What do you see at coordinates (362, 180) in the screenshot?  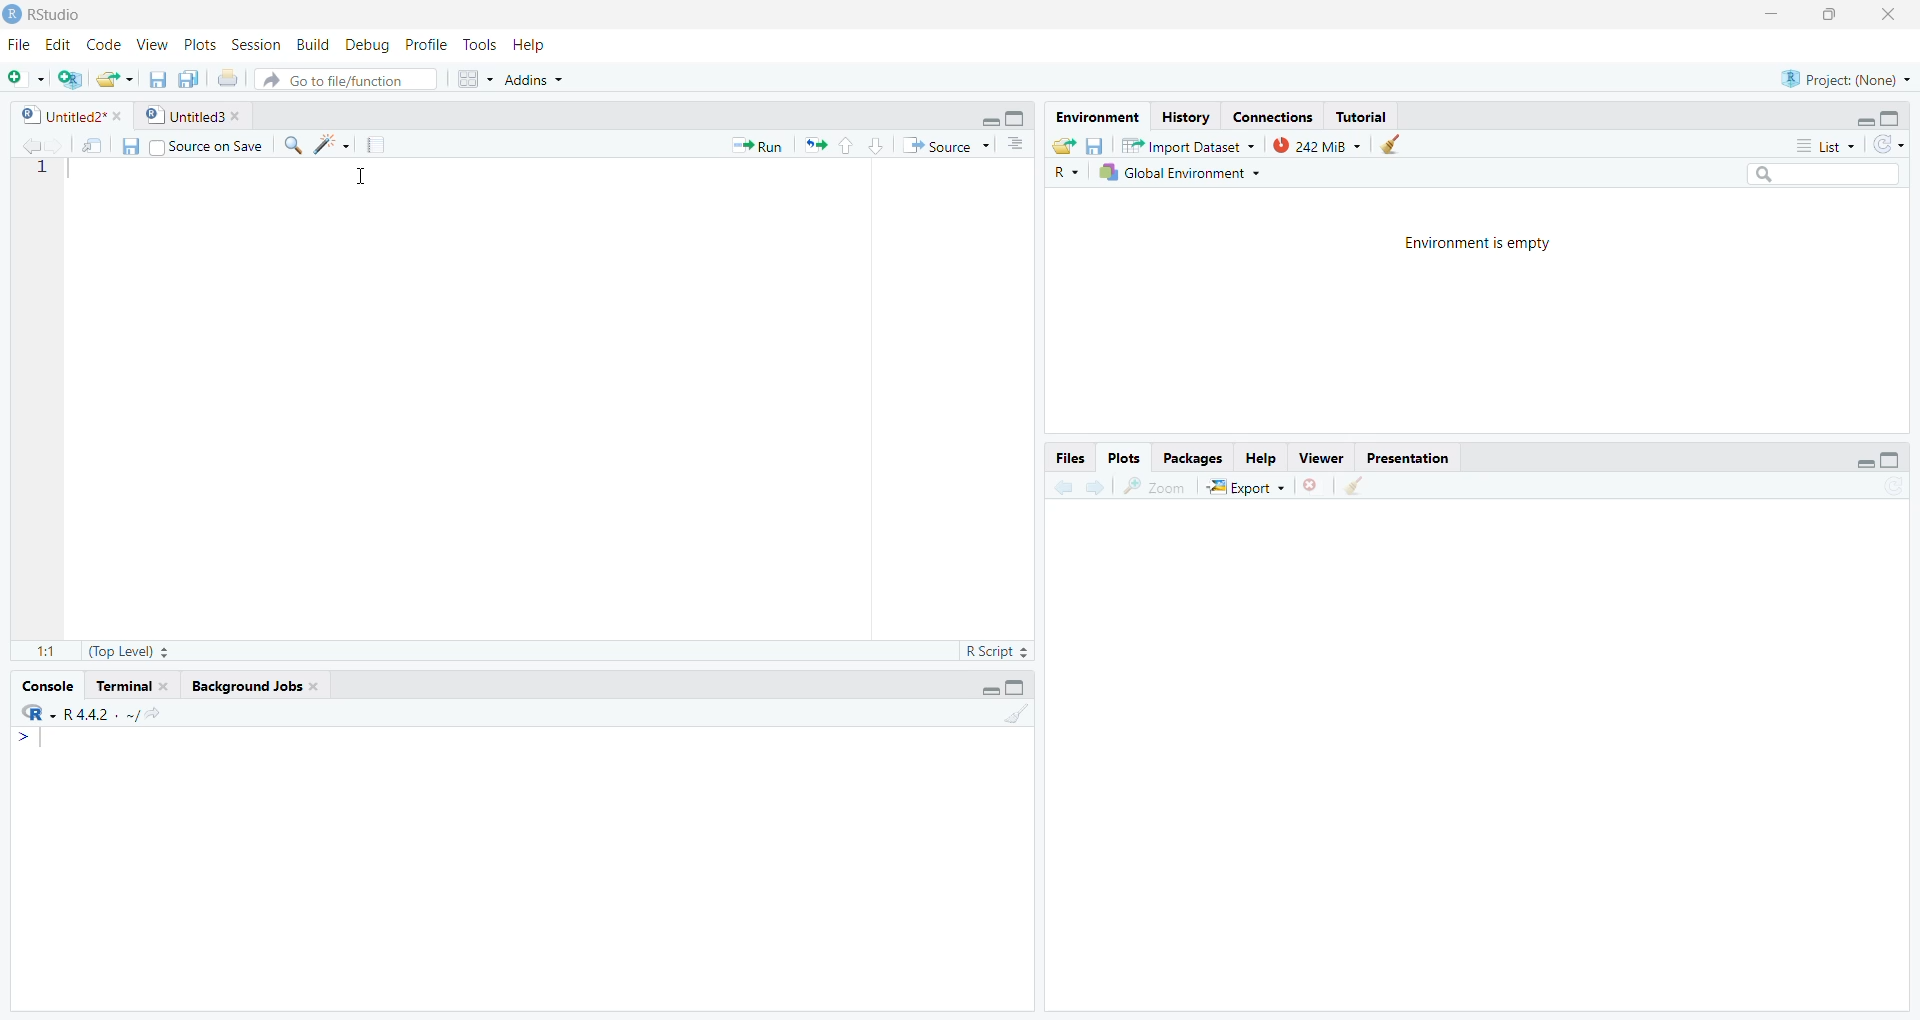 I see `cursor` at bounding box center [362, 180].